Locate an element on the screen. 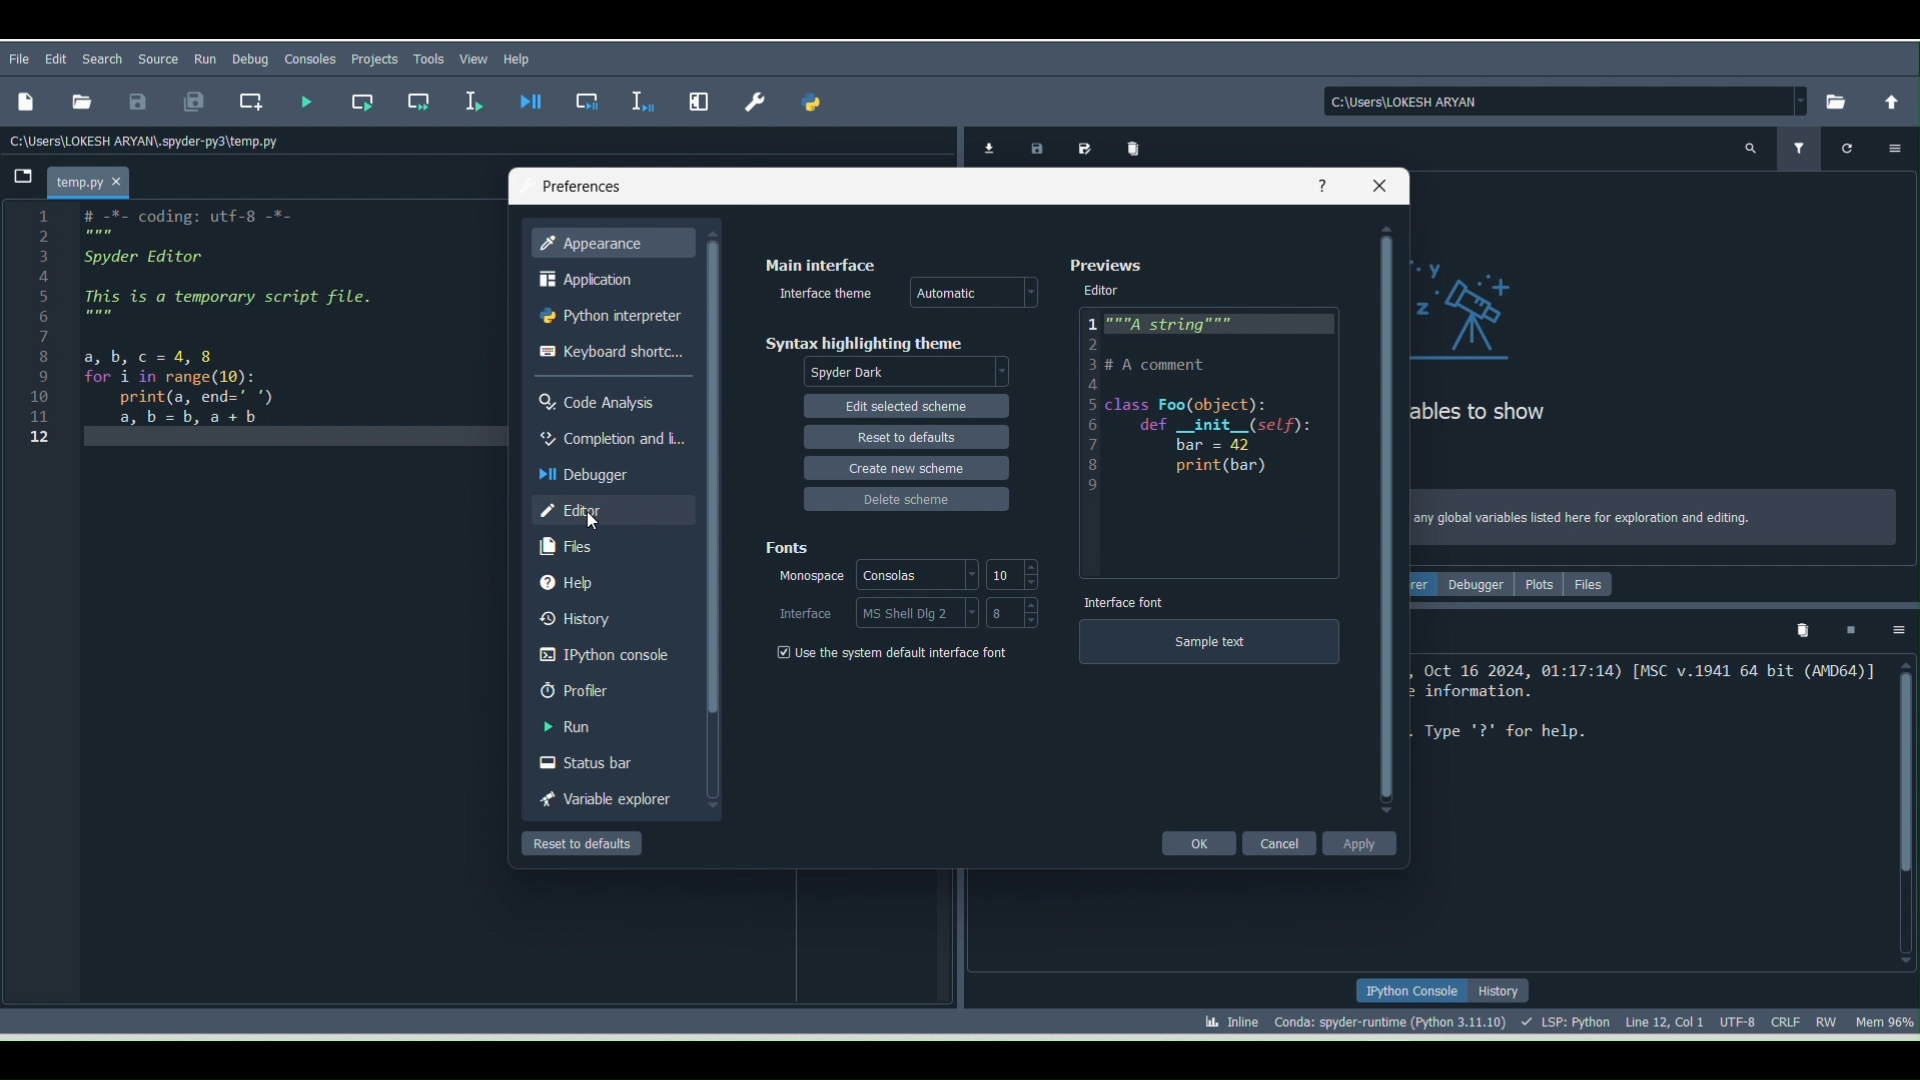  IPython console is located at coordinates (606, 652).